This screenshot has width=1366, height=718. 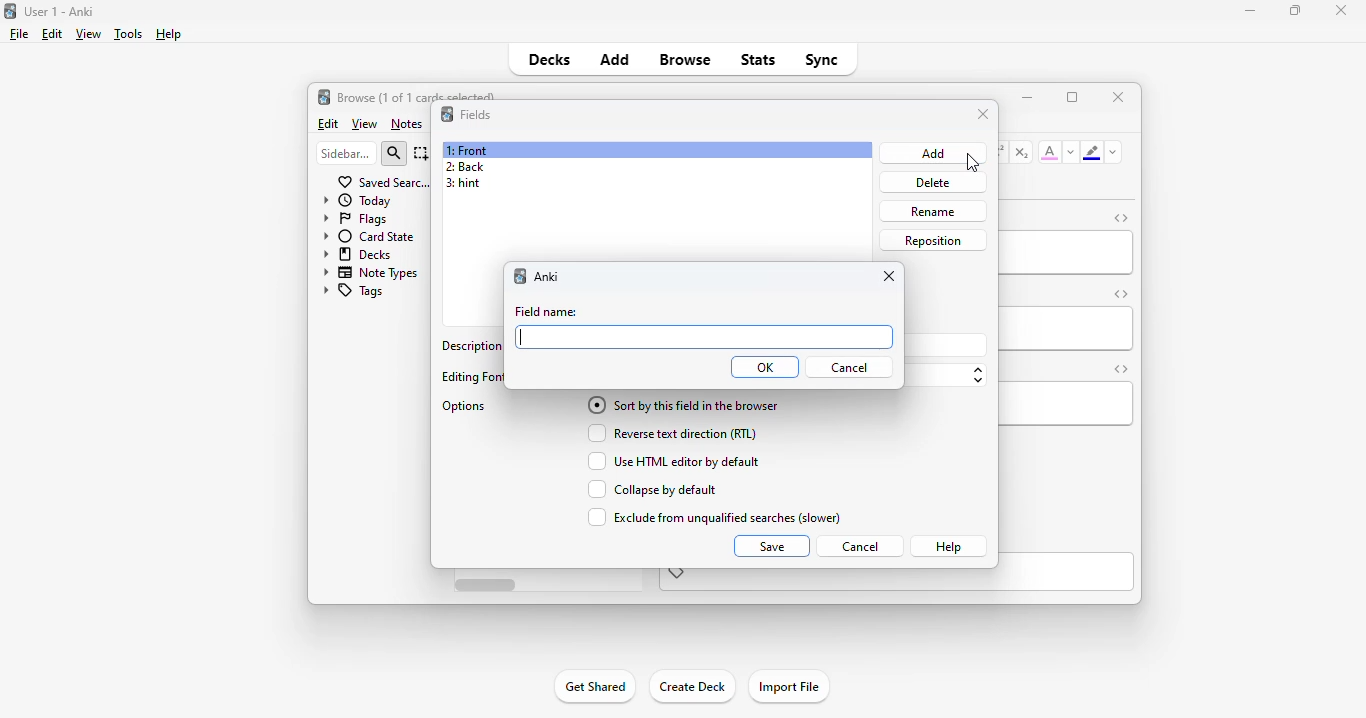 What do you see at coordinates (476, 115) in the screenshot?
I see `fields` at bounding box center [476, 115].